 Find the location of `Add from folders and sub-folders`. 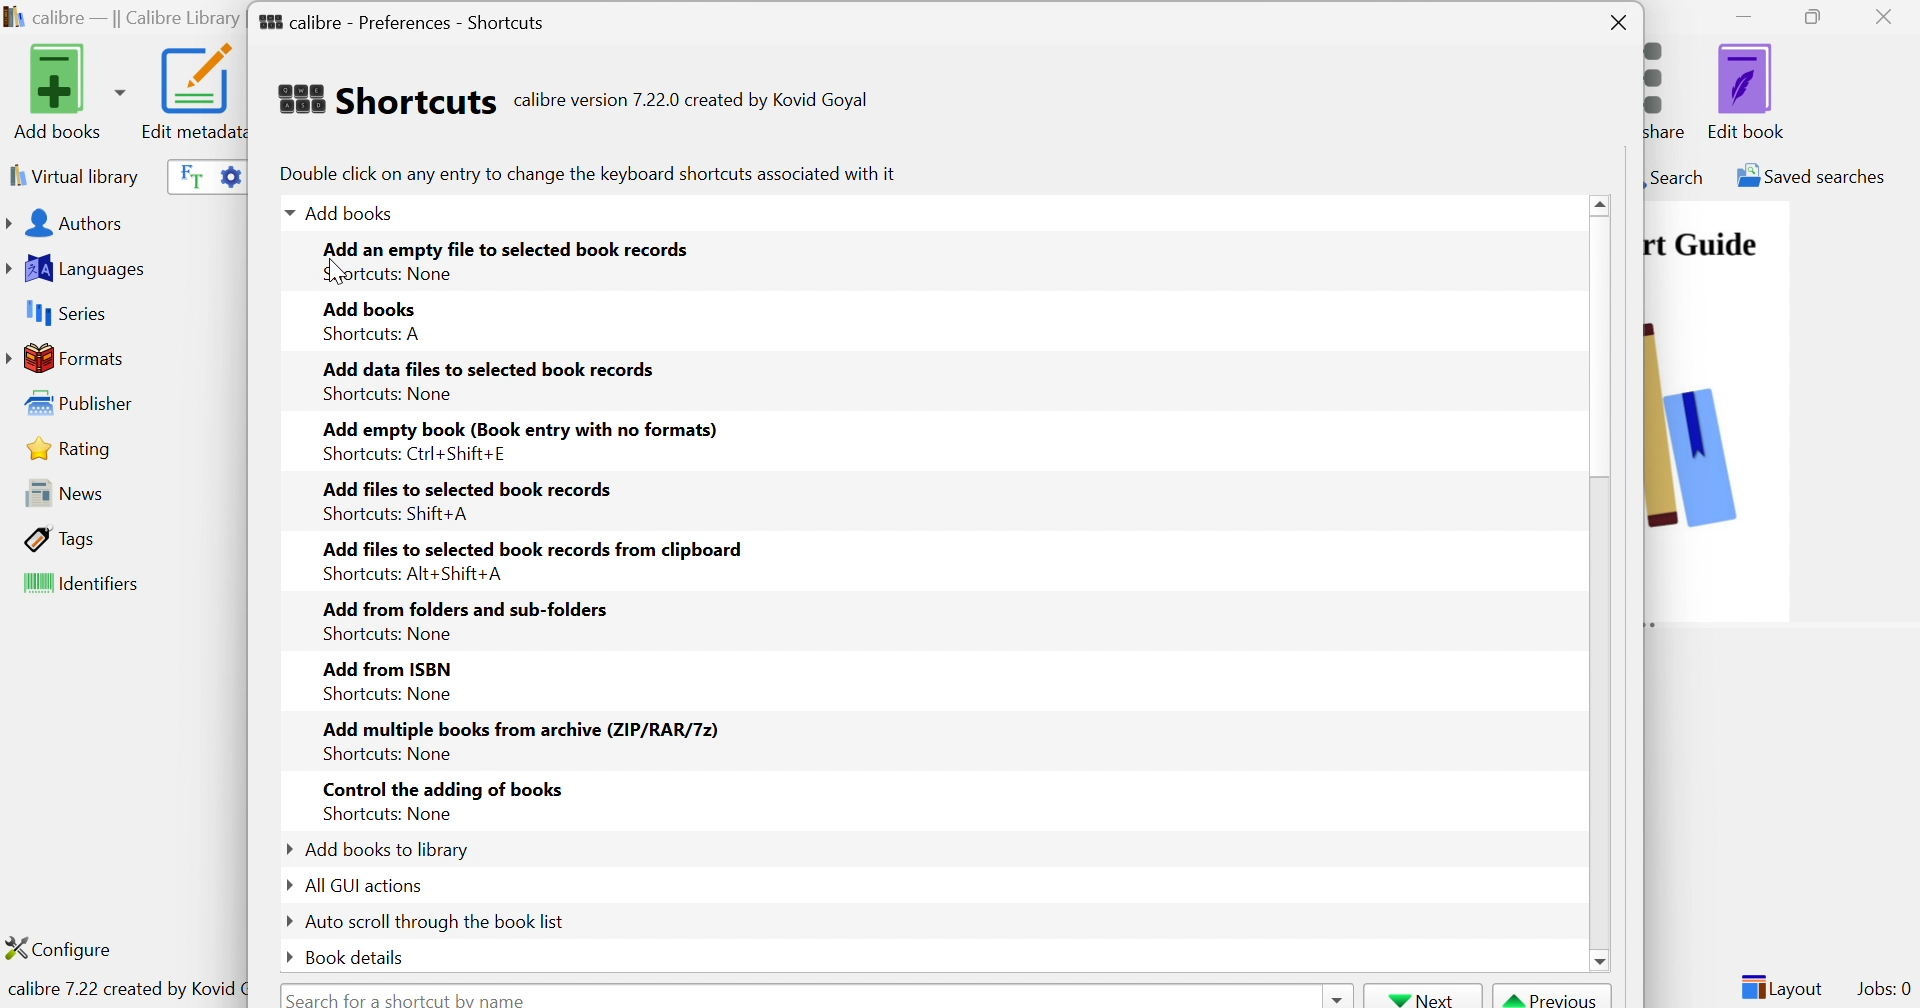

Add from folders and sub-folders is located at coordinates (466, 610).